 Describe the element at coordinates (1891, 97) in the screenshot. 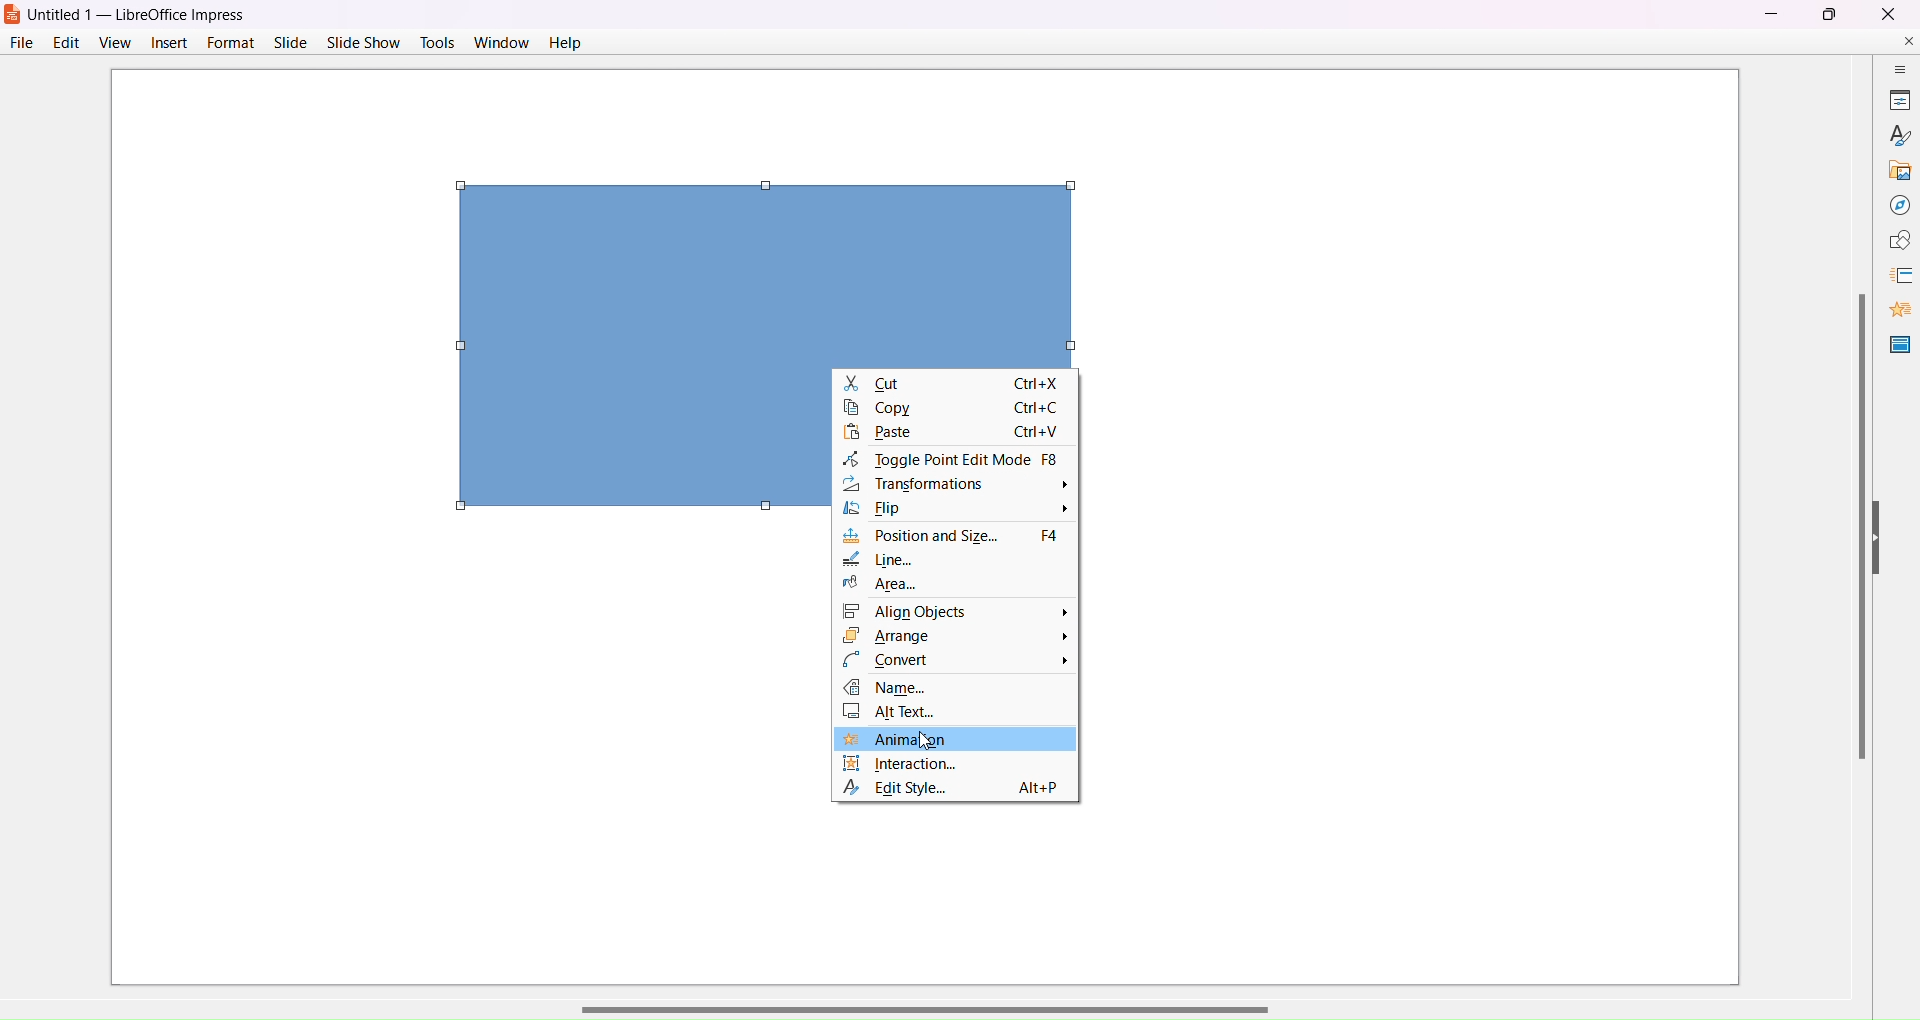

I see `Properties` at that location.